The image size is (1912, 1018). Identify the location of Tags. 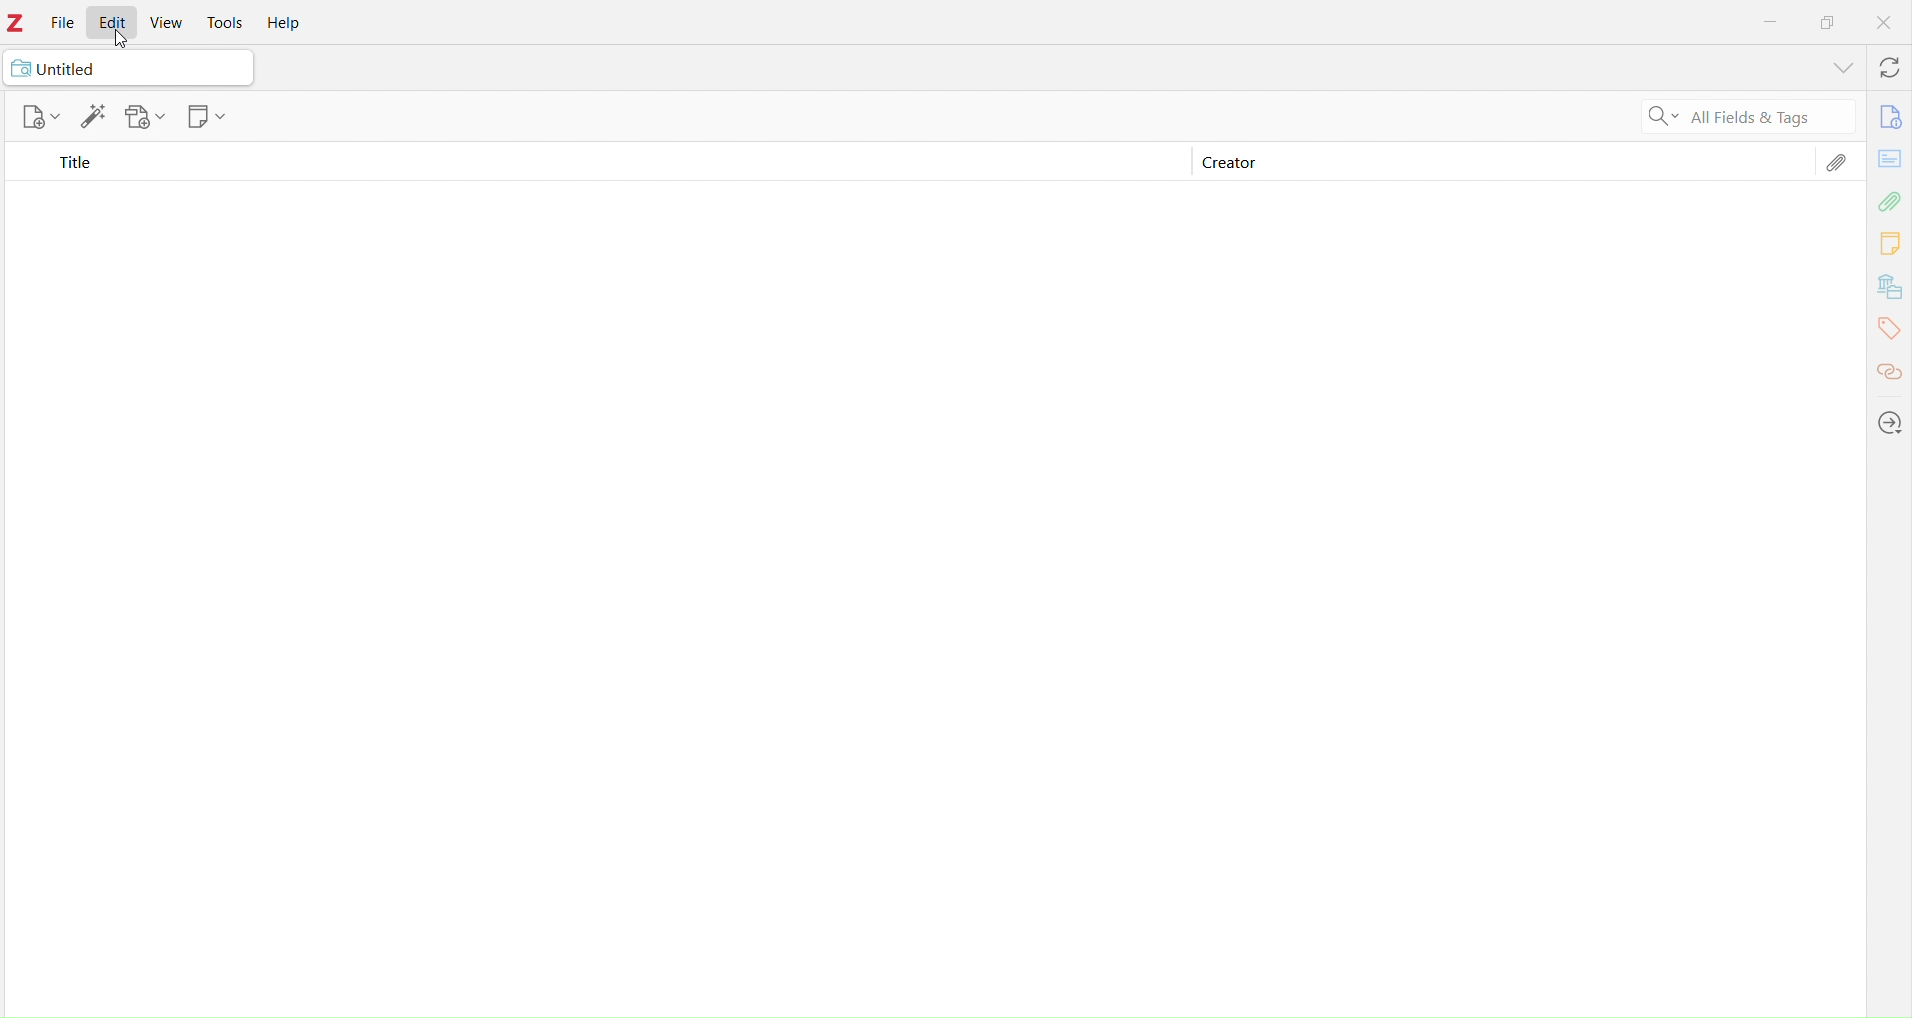
(1888, 329).